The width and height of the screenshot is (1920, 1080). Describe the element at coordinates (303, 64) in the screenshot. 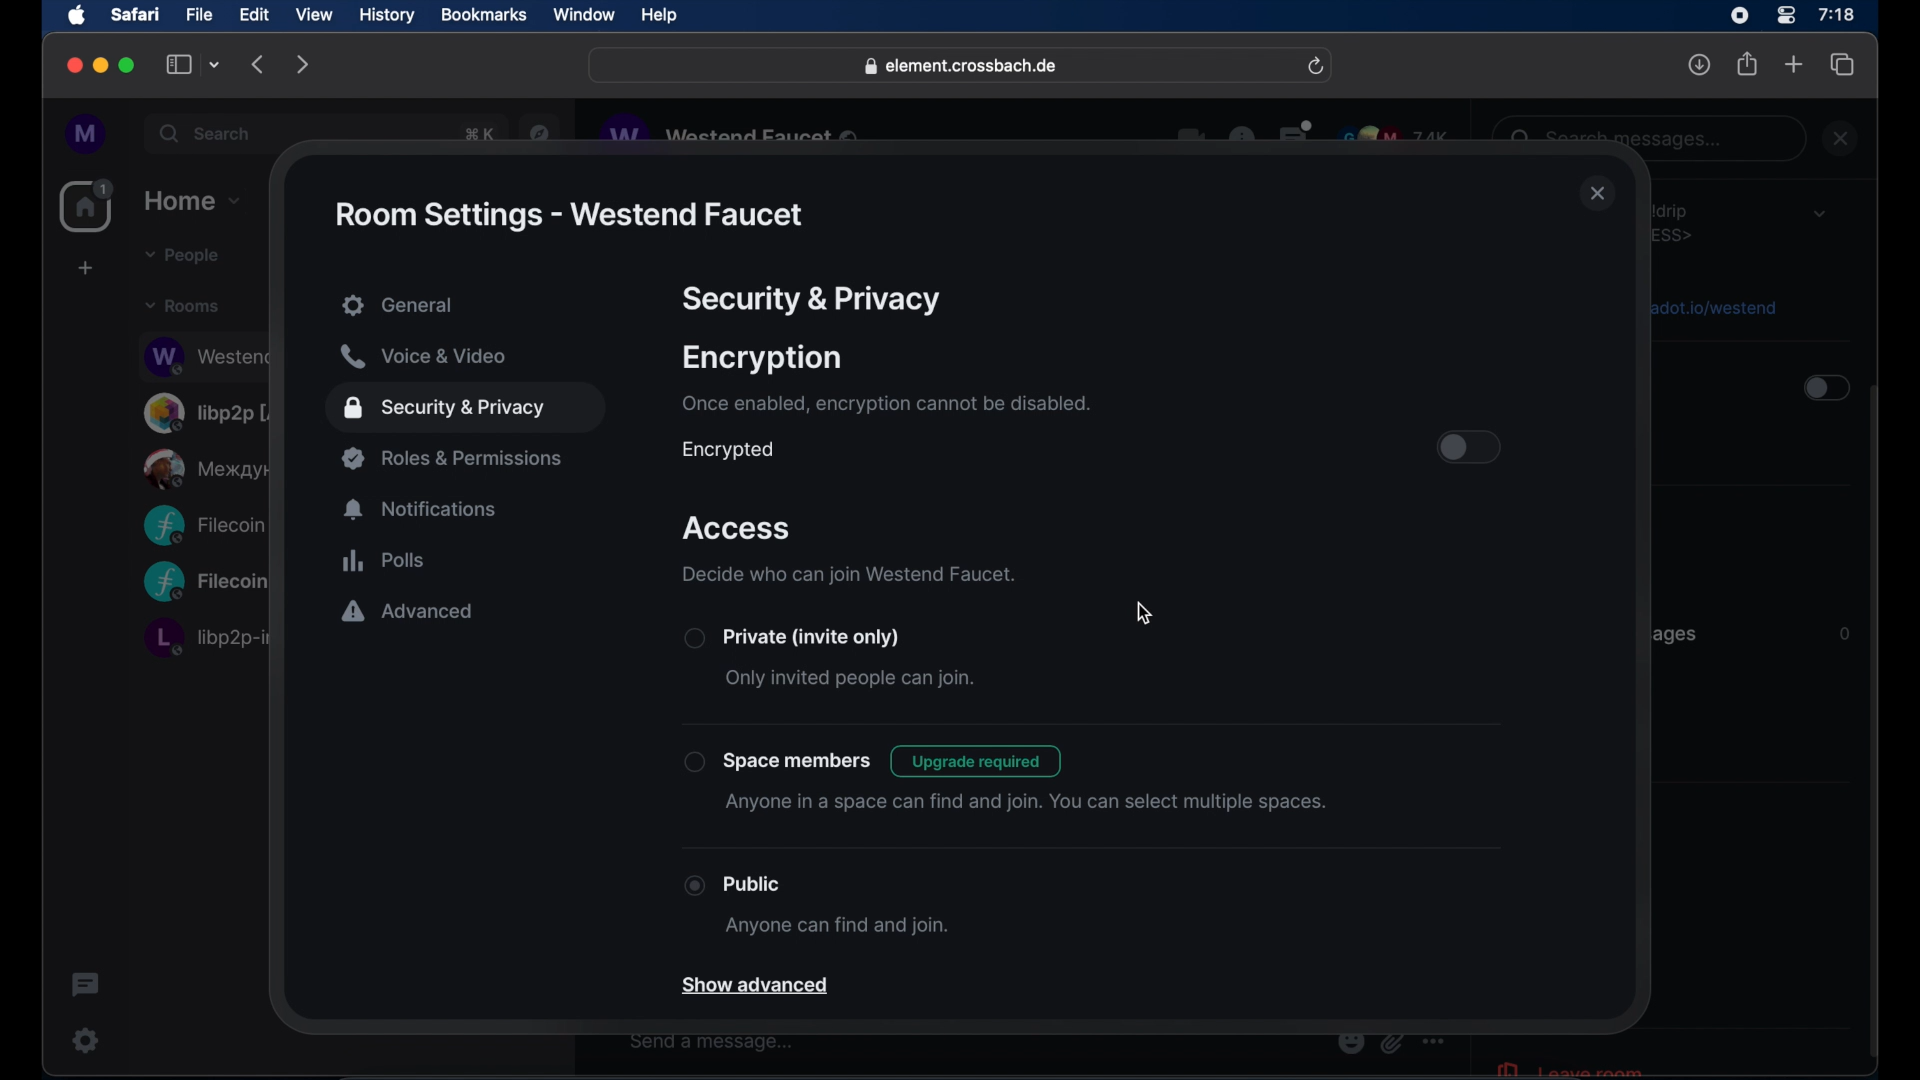

I see `forward` at that location.